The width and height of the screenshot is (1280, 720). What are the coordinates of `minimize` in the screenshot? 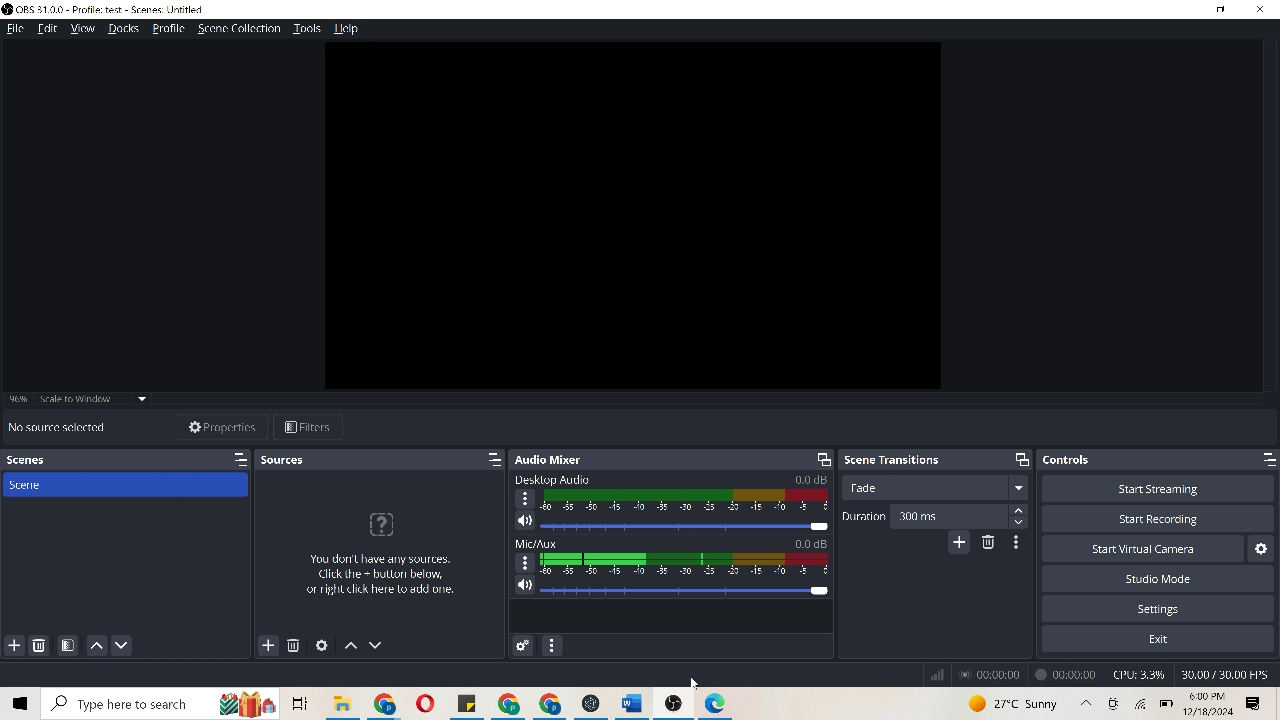 It's located at (1222, 11).